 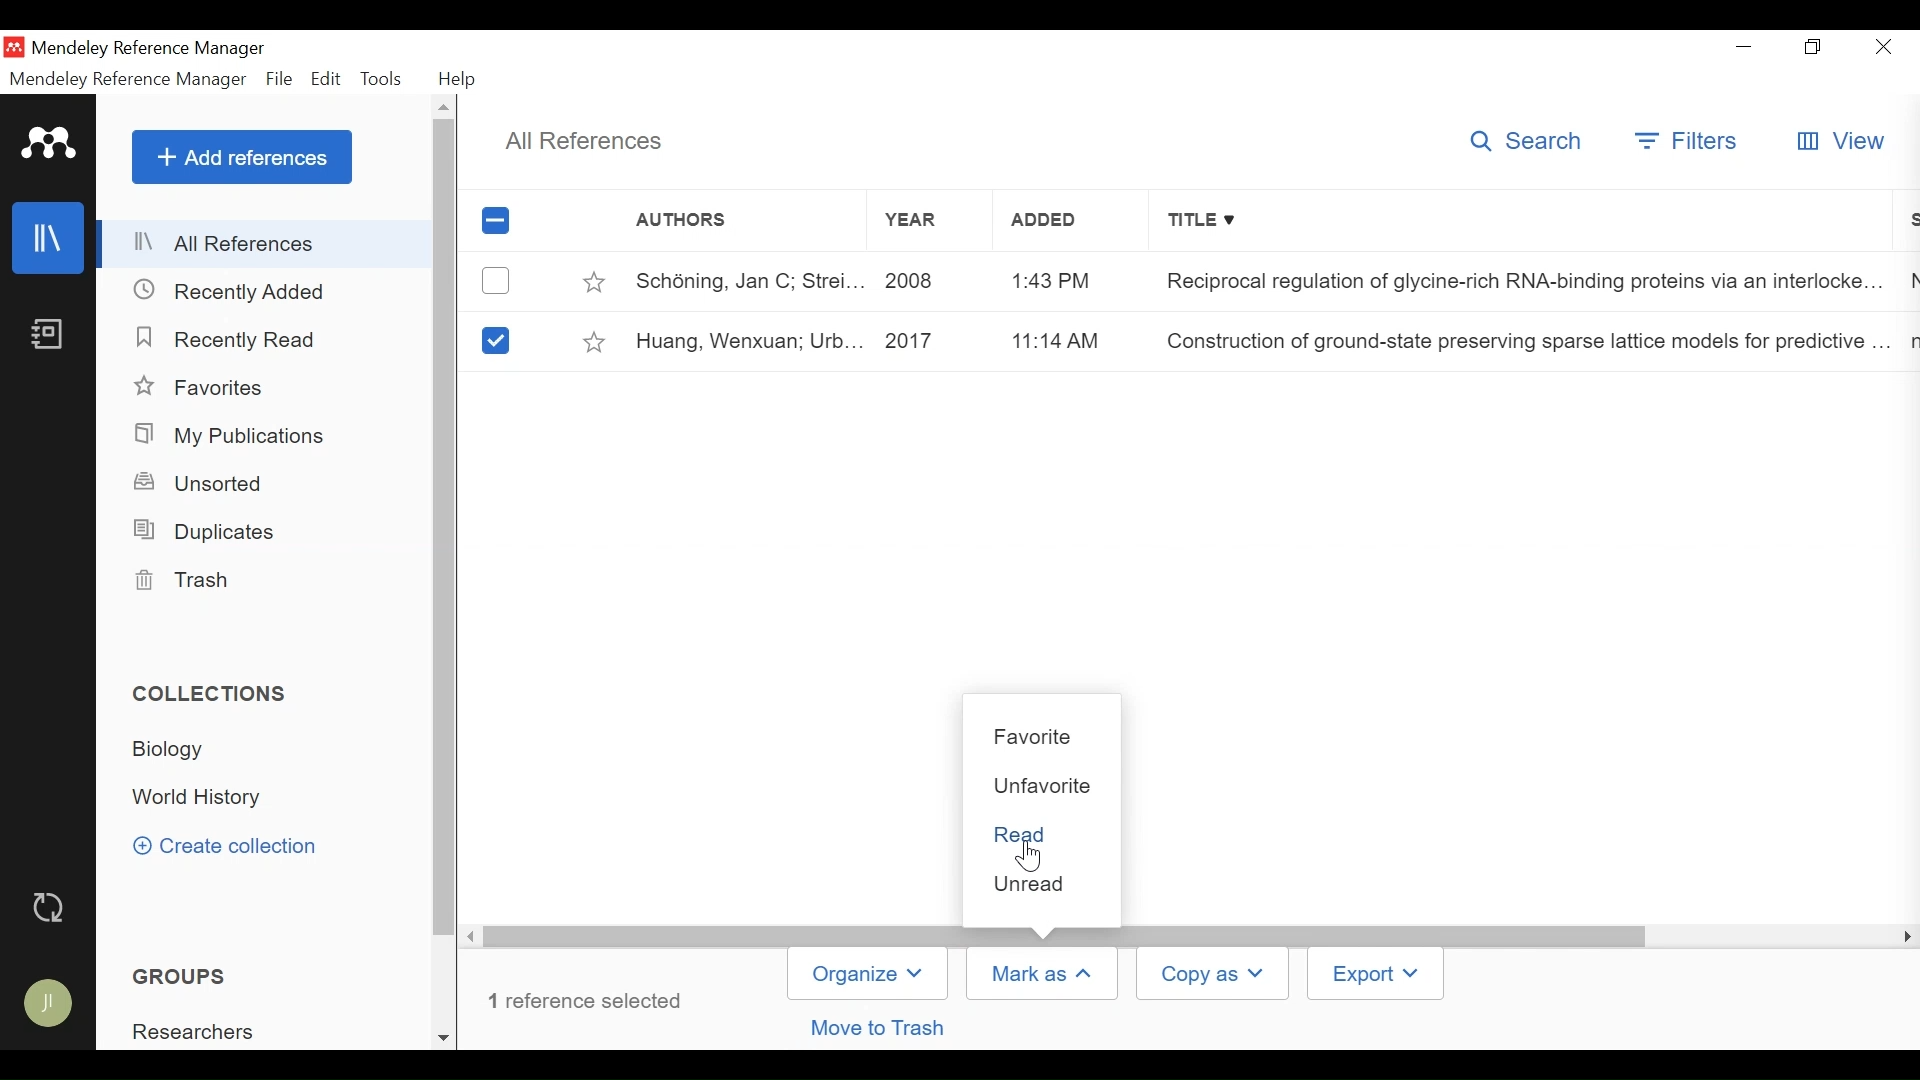 What do you see at coordinates (1816, 48) in the screenshot?
I see `Restore` at bounding box center [1816, 48].